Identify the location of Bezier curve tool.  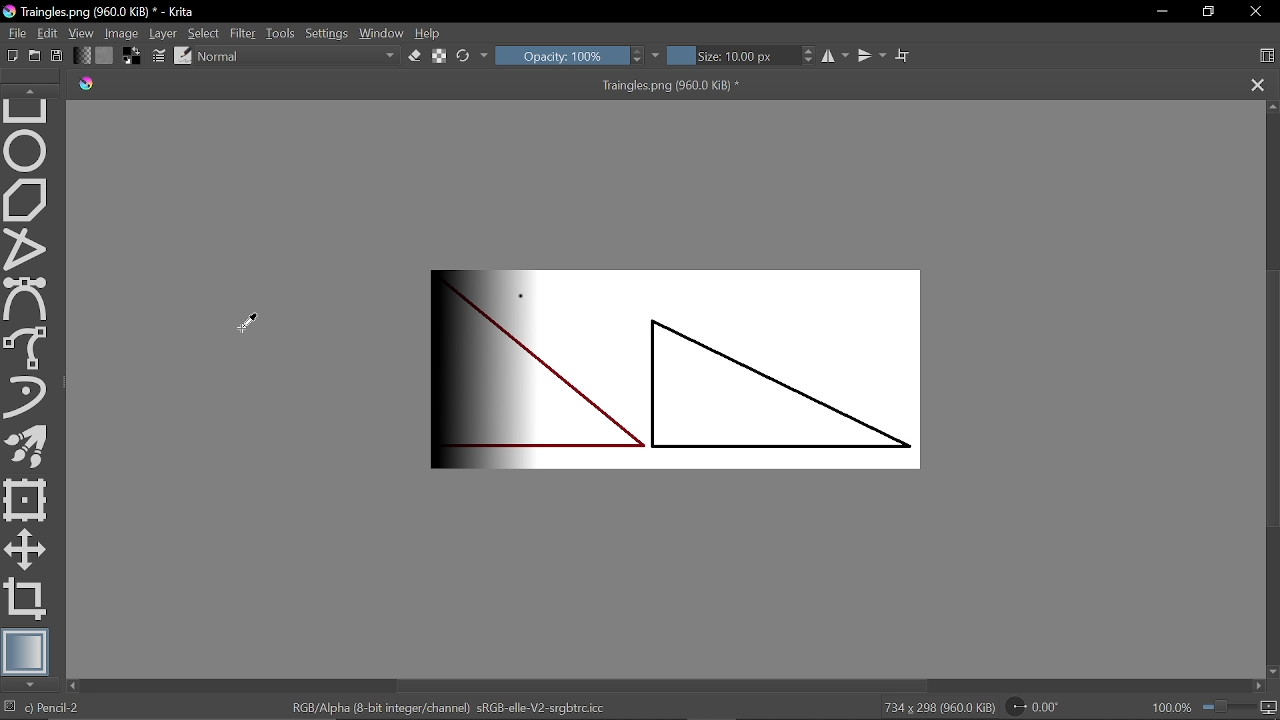
(28, 300).